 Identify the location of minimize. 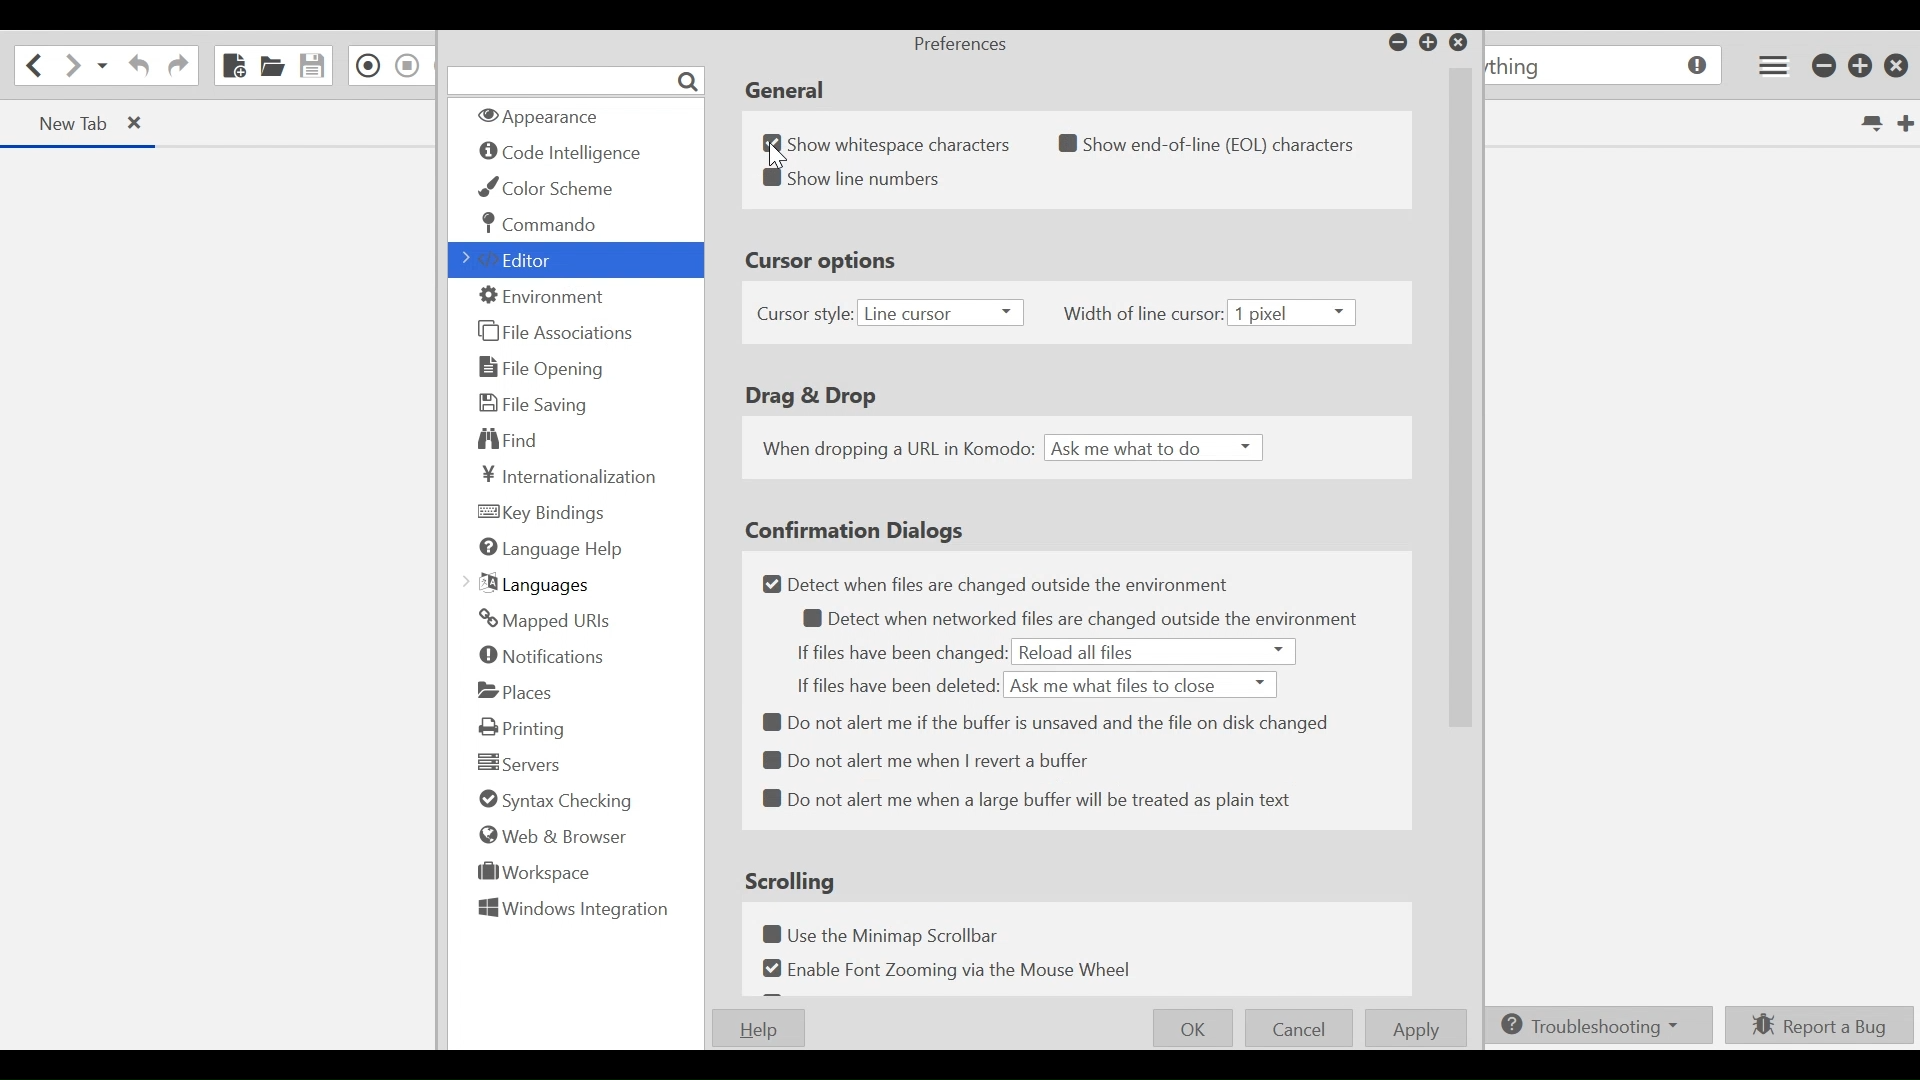
(1395, 41).